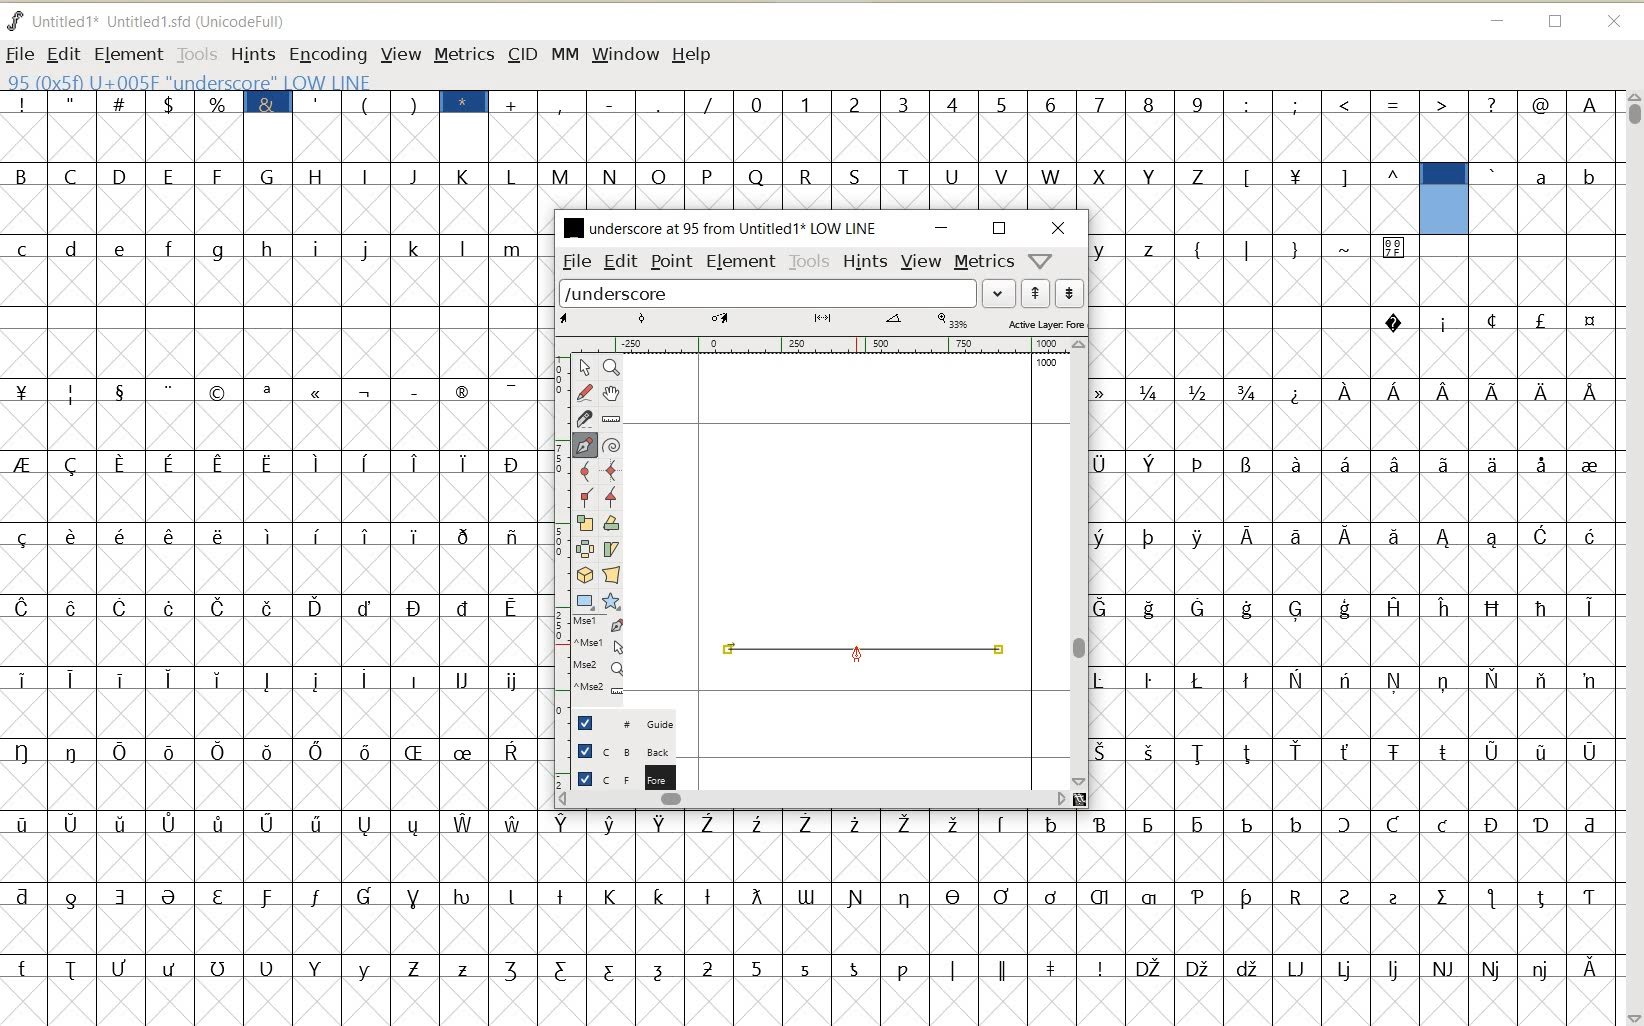 This screenshot has height=1026, width=1644. I want to click on CLOSE, so click(1059, 228).